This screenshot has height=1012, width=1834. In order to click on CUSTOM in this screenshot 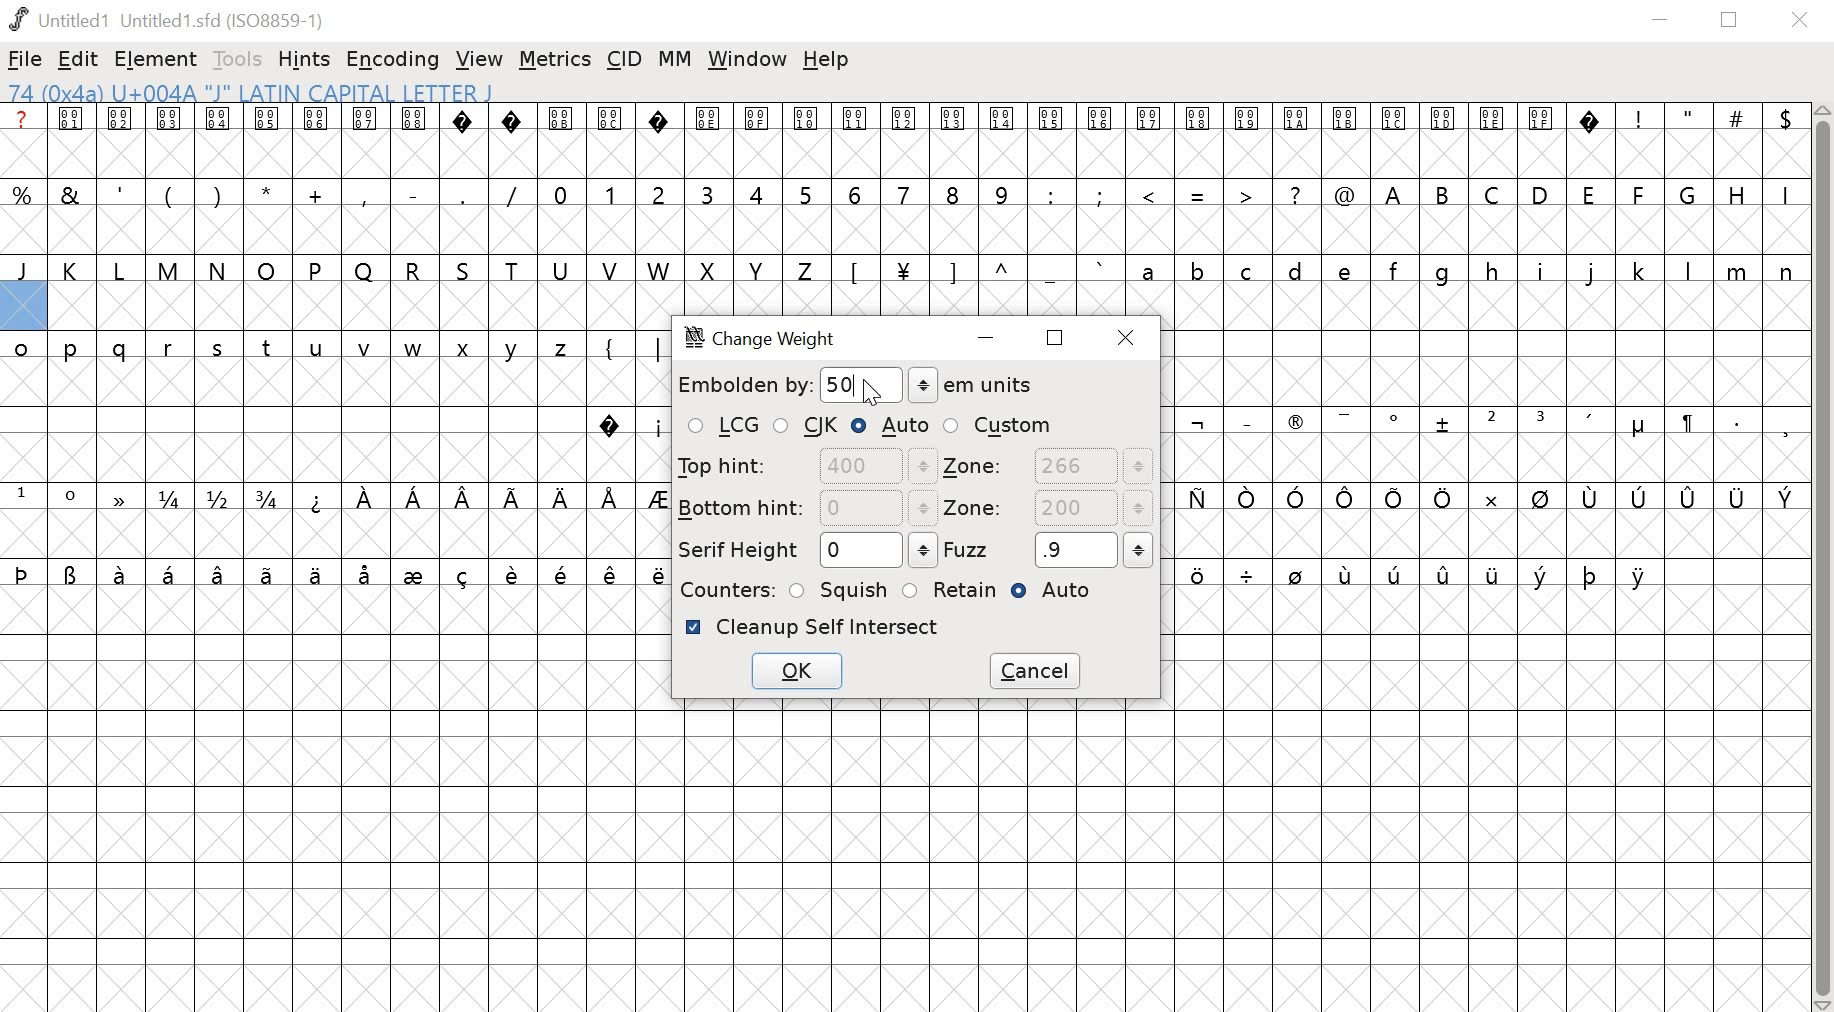, I will do `click(999, 425)`.